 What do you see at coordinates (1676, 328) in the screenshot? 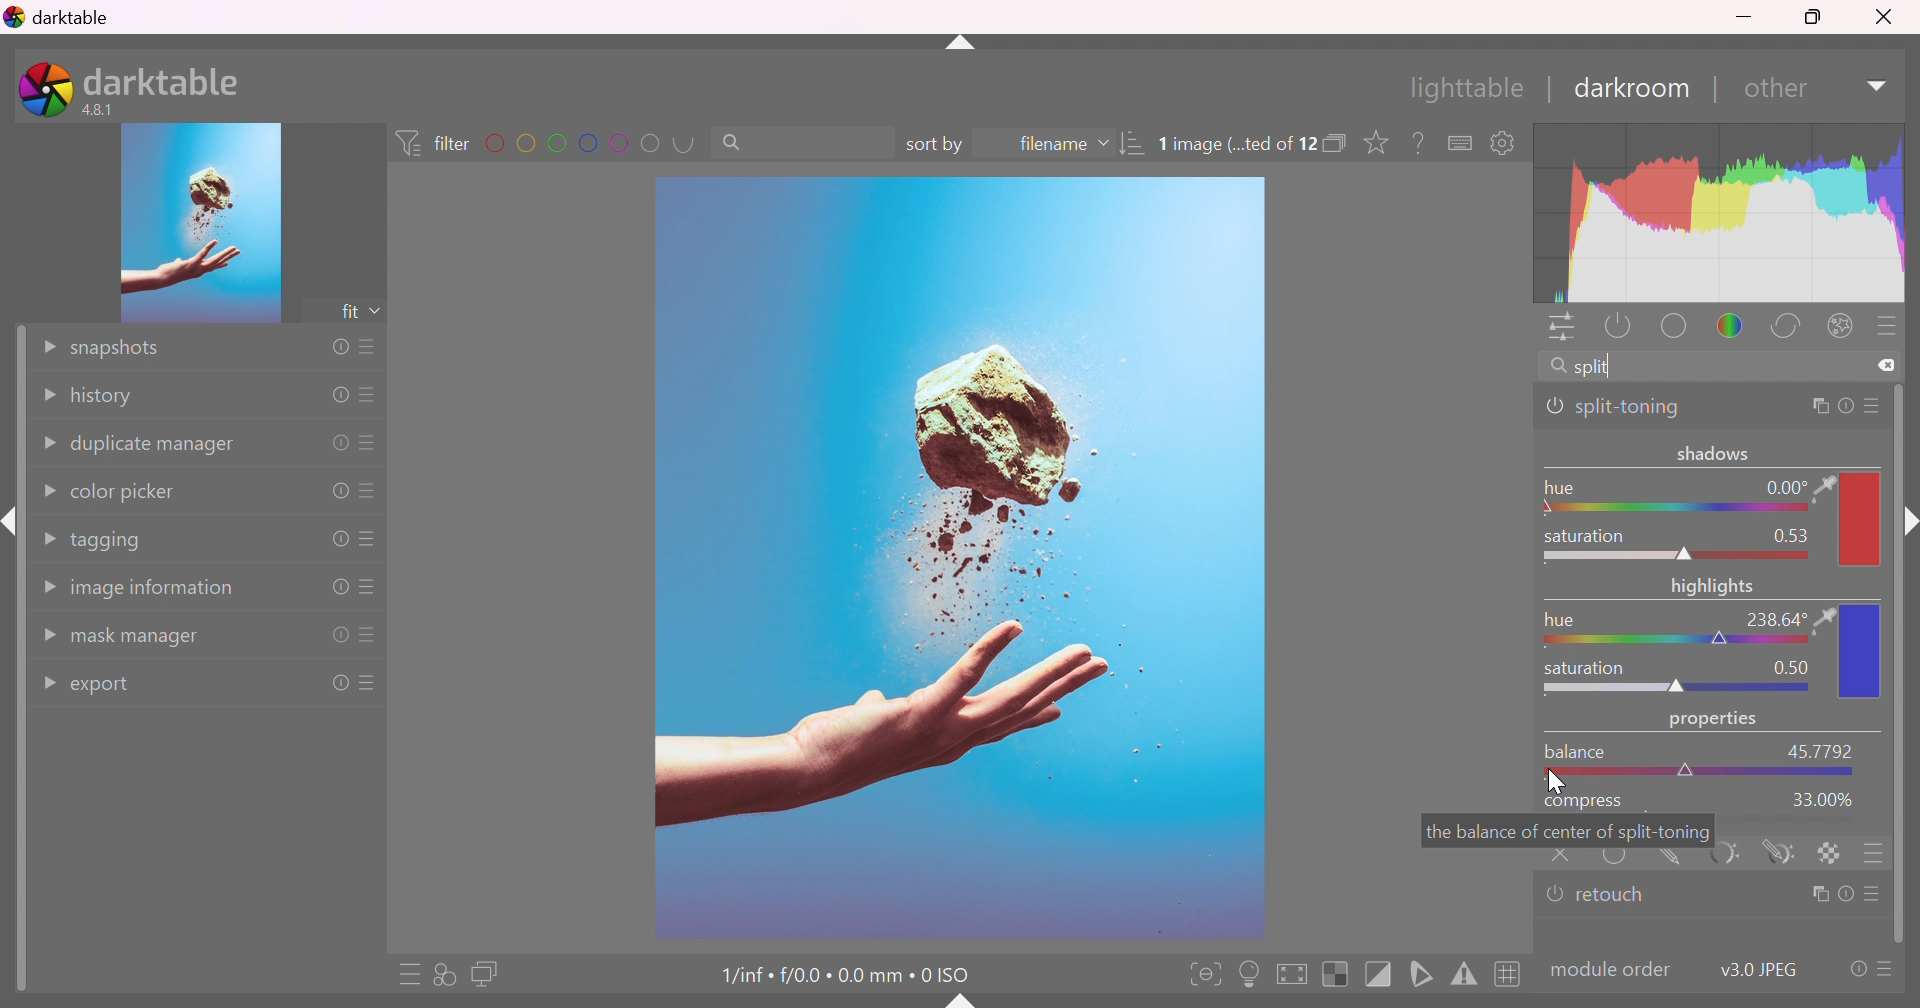
I see `base` at bounding box center [1676, 328].